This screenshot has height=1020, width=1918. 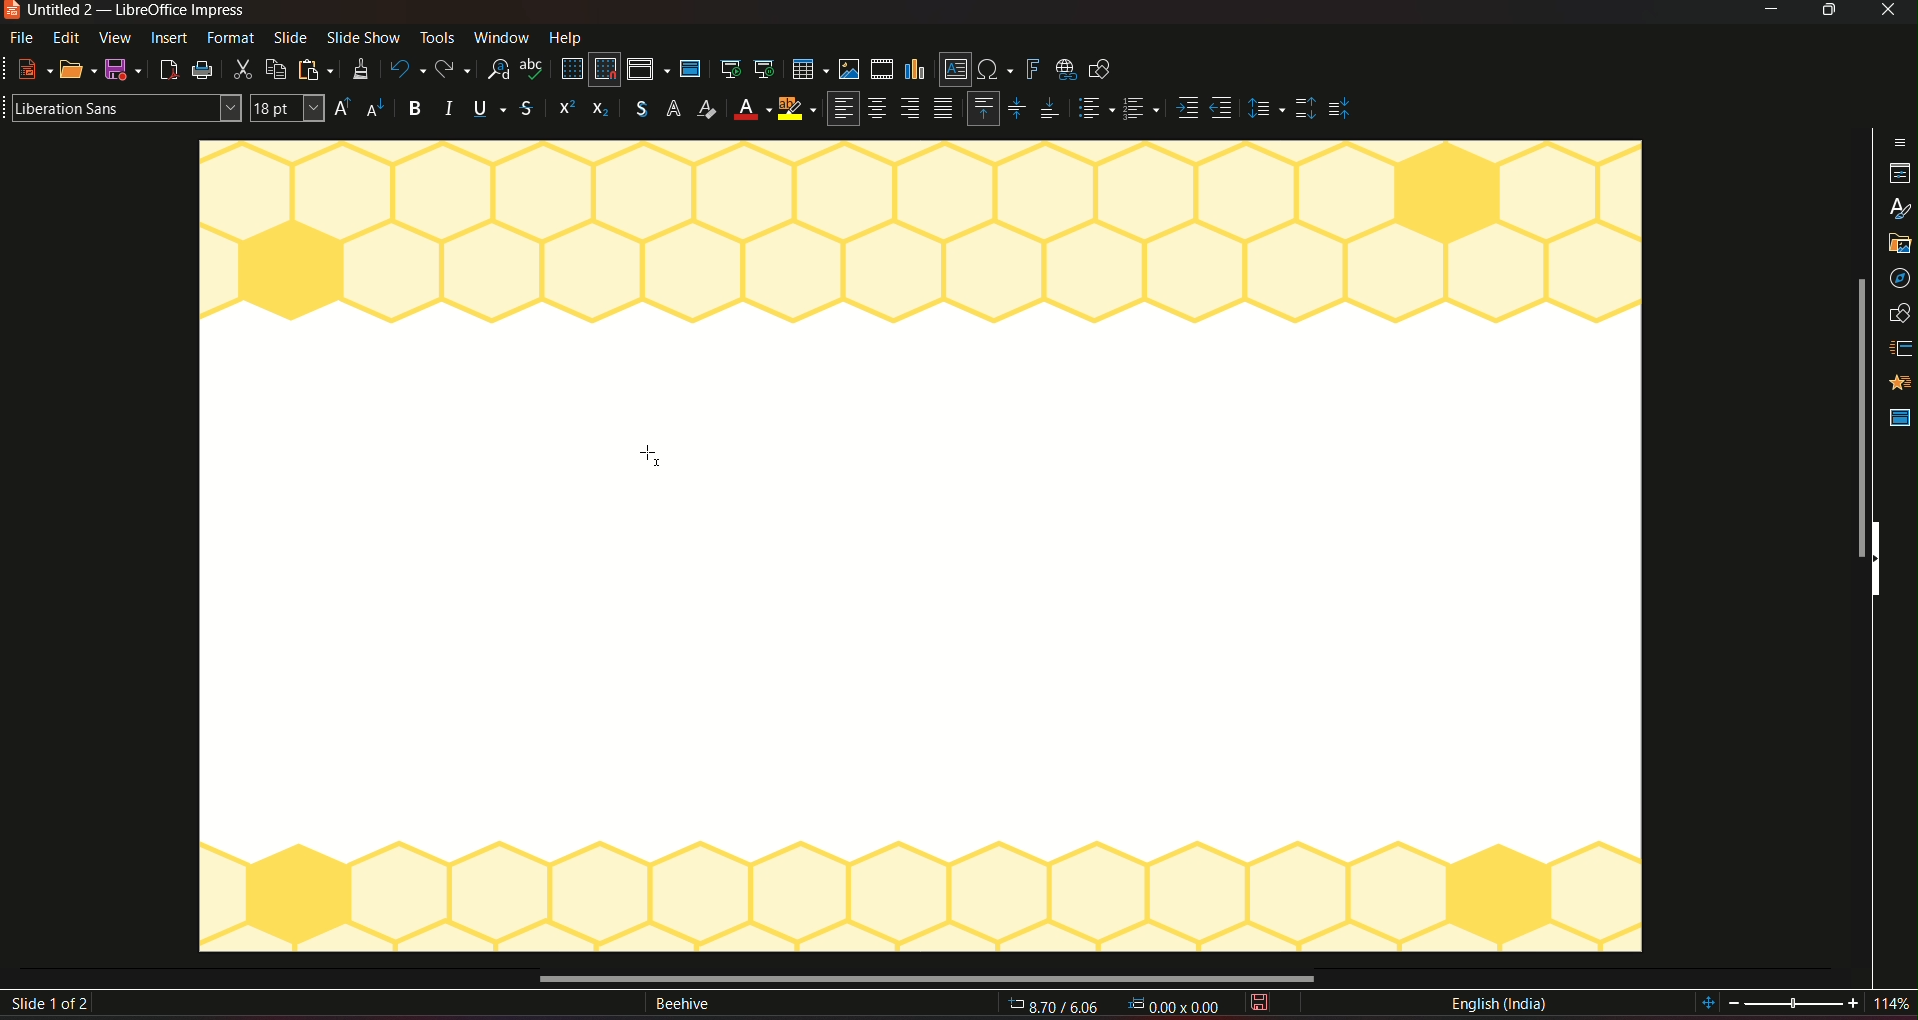 I want to click on Align side 1, so click(x=1186, y=109).